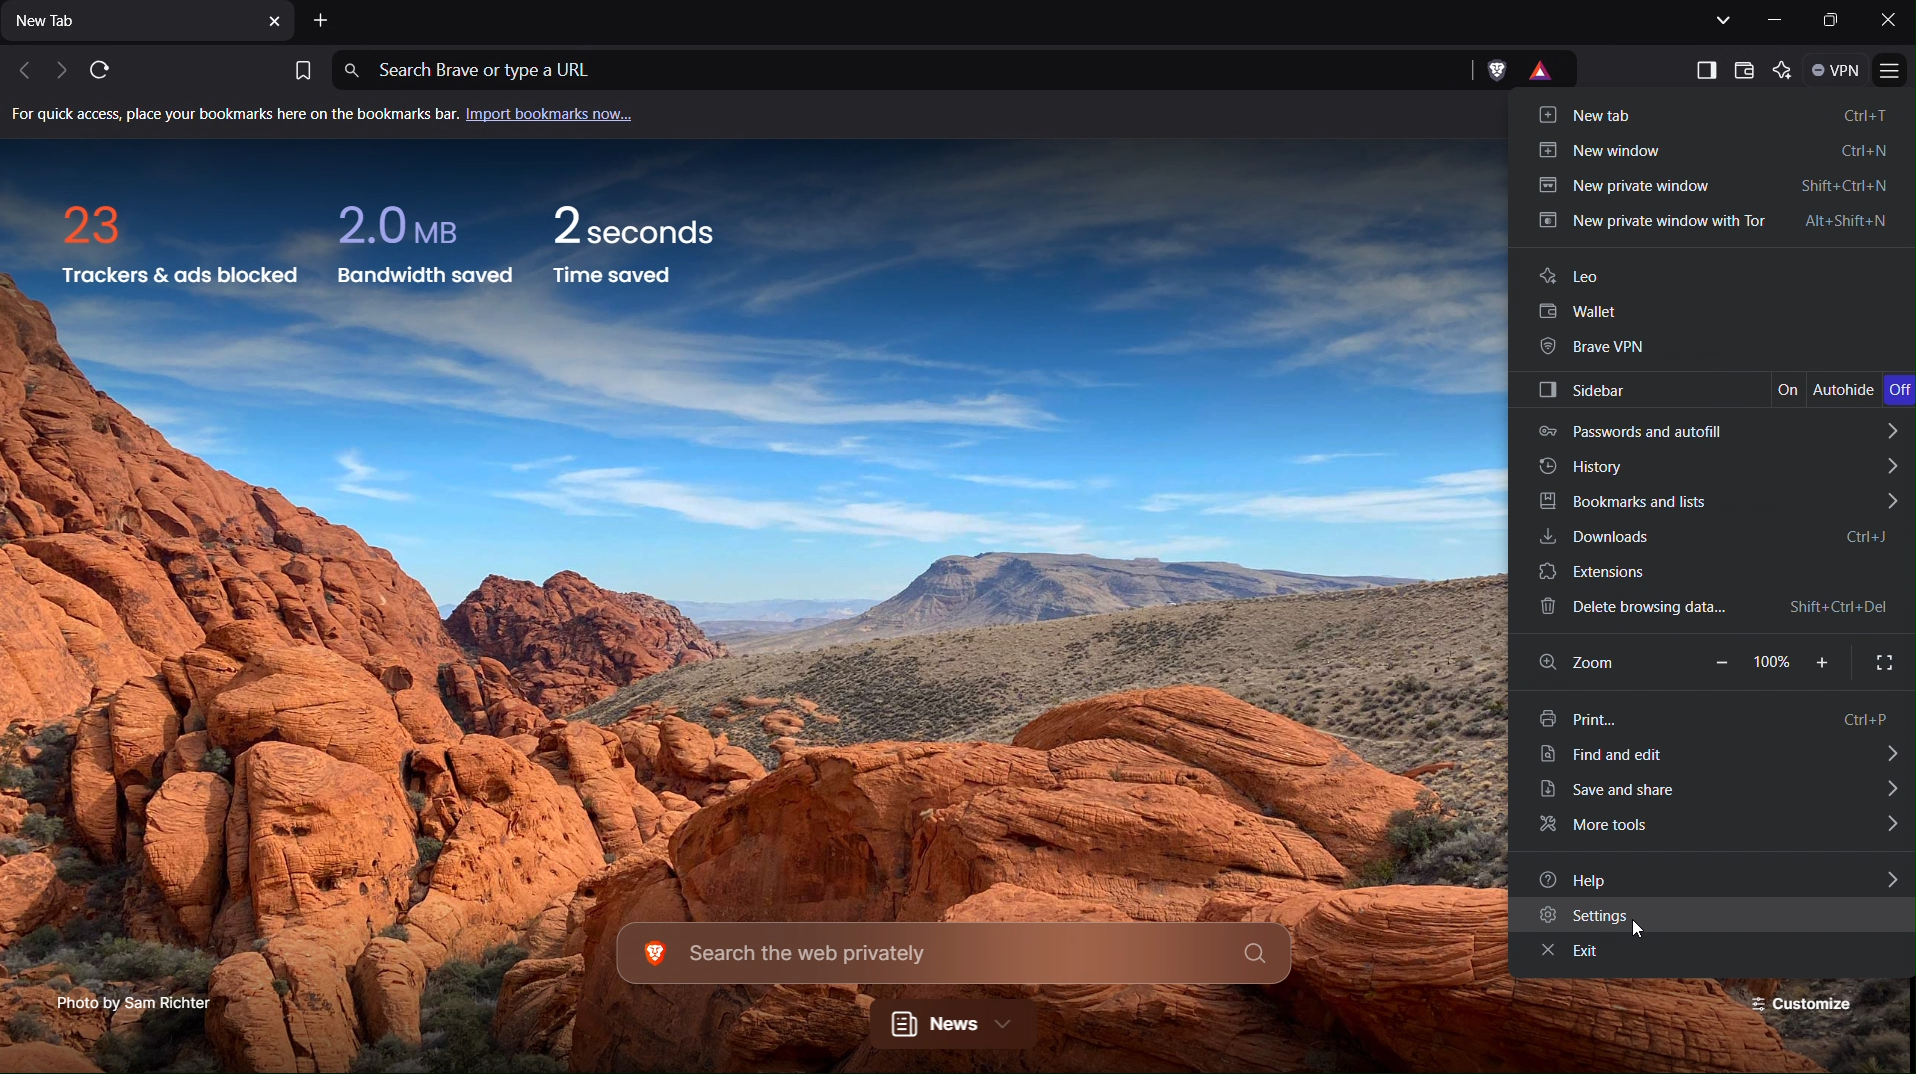  I want to click on More tools, so click(1711, 832).